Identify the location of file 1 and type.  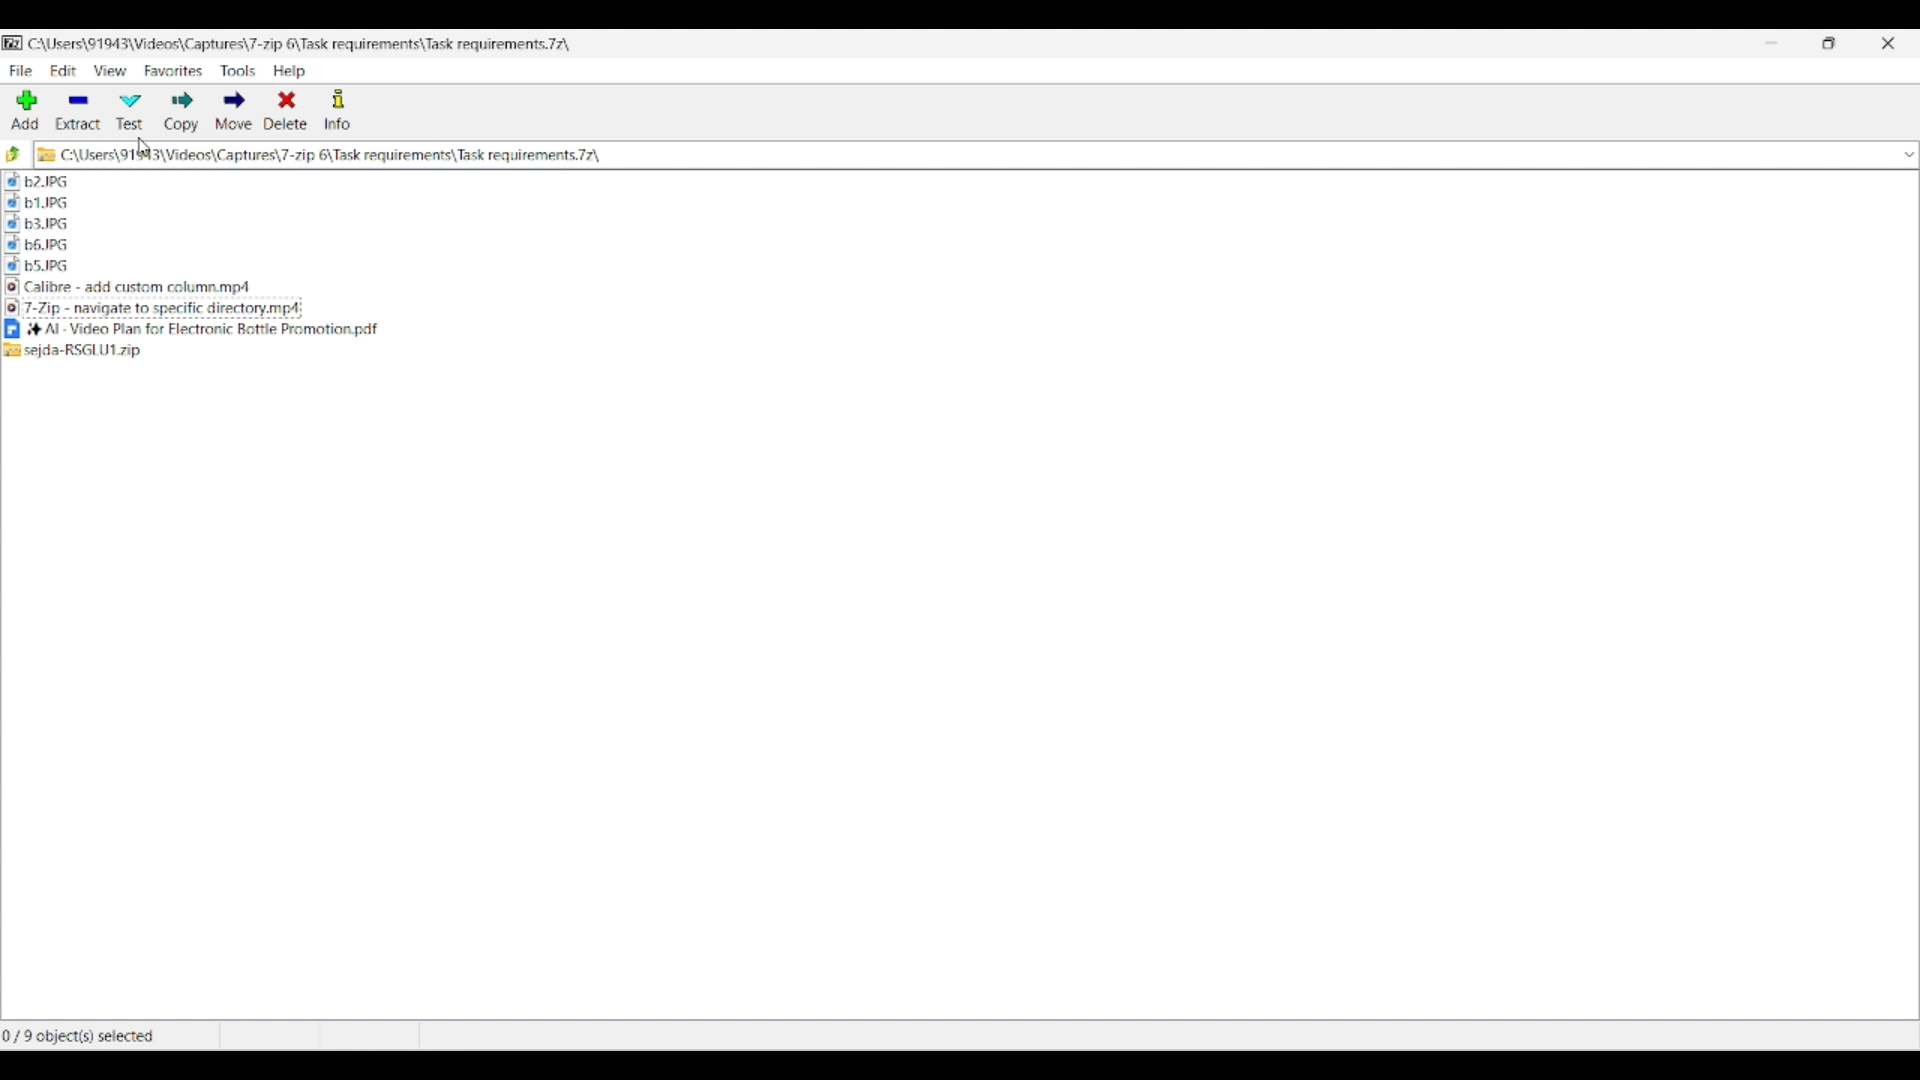
(544, 331).